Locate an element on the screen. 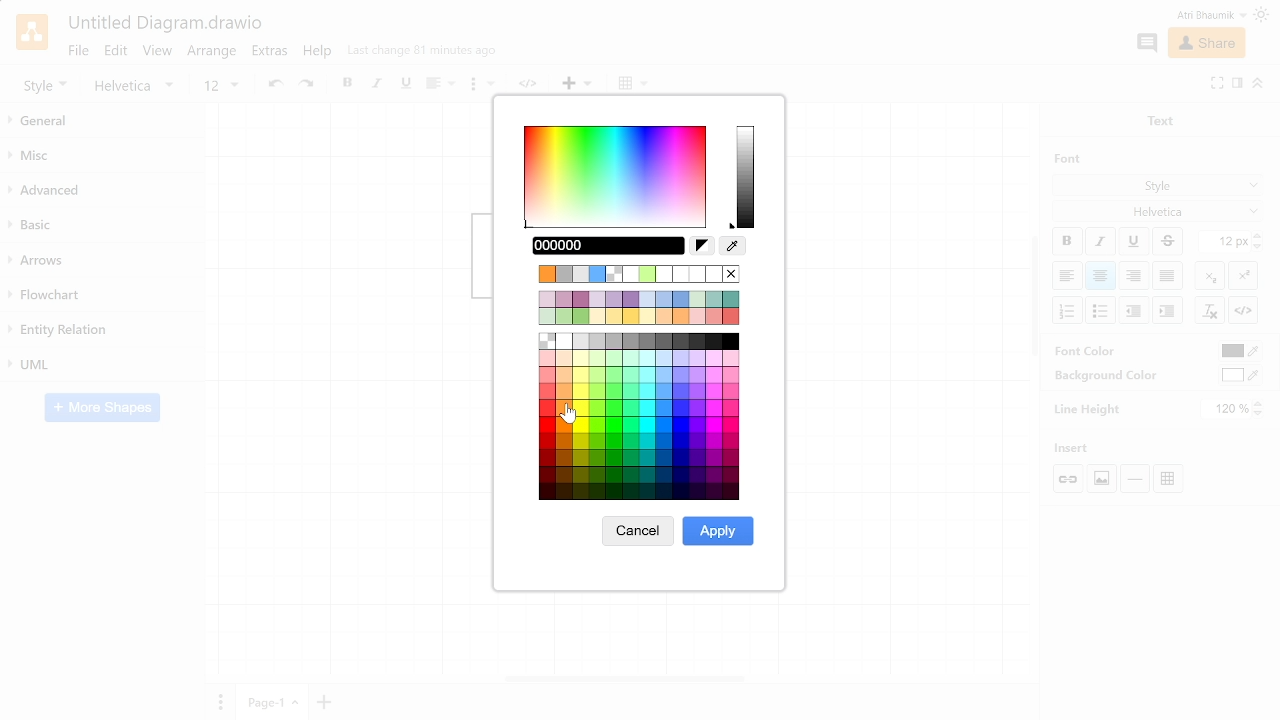  font size is located at coordinates (220, 86).